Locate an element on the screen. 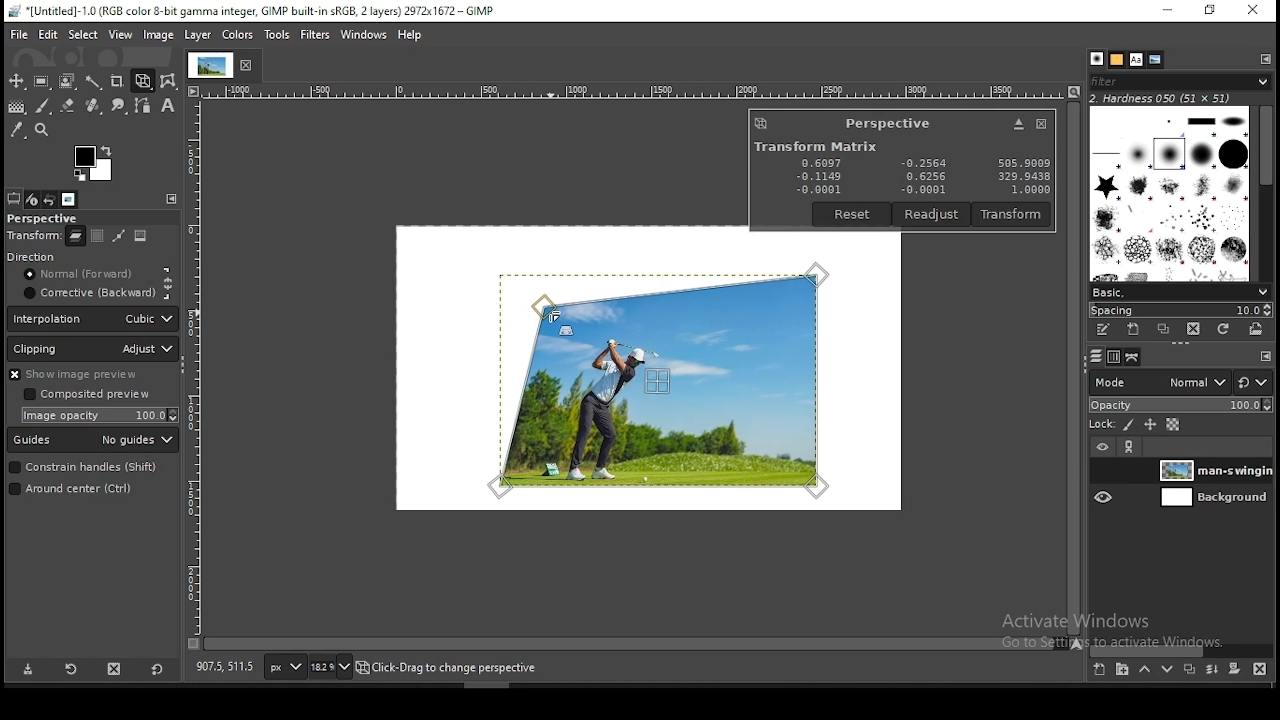 Image resolution: width=1280 pixels, height=720 pixels. paths tool is located at coordinates (145, 106).